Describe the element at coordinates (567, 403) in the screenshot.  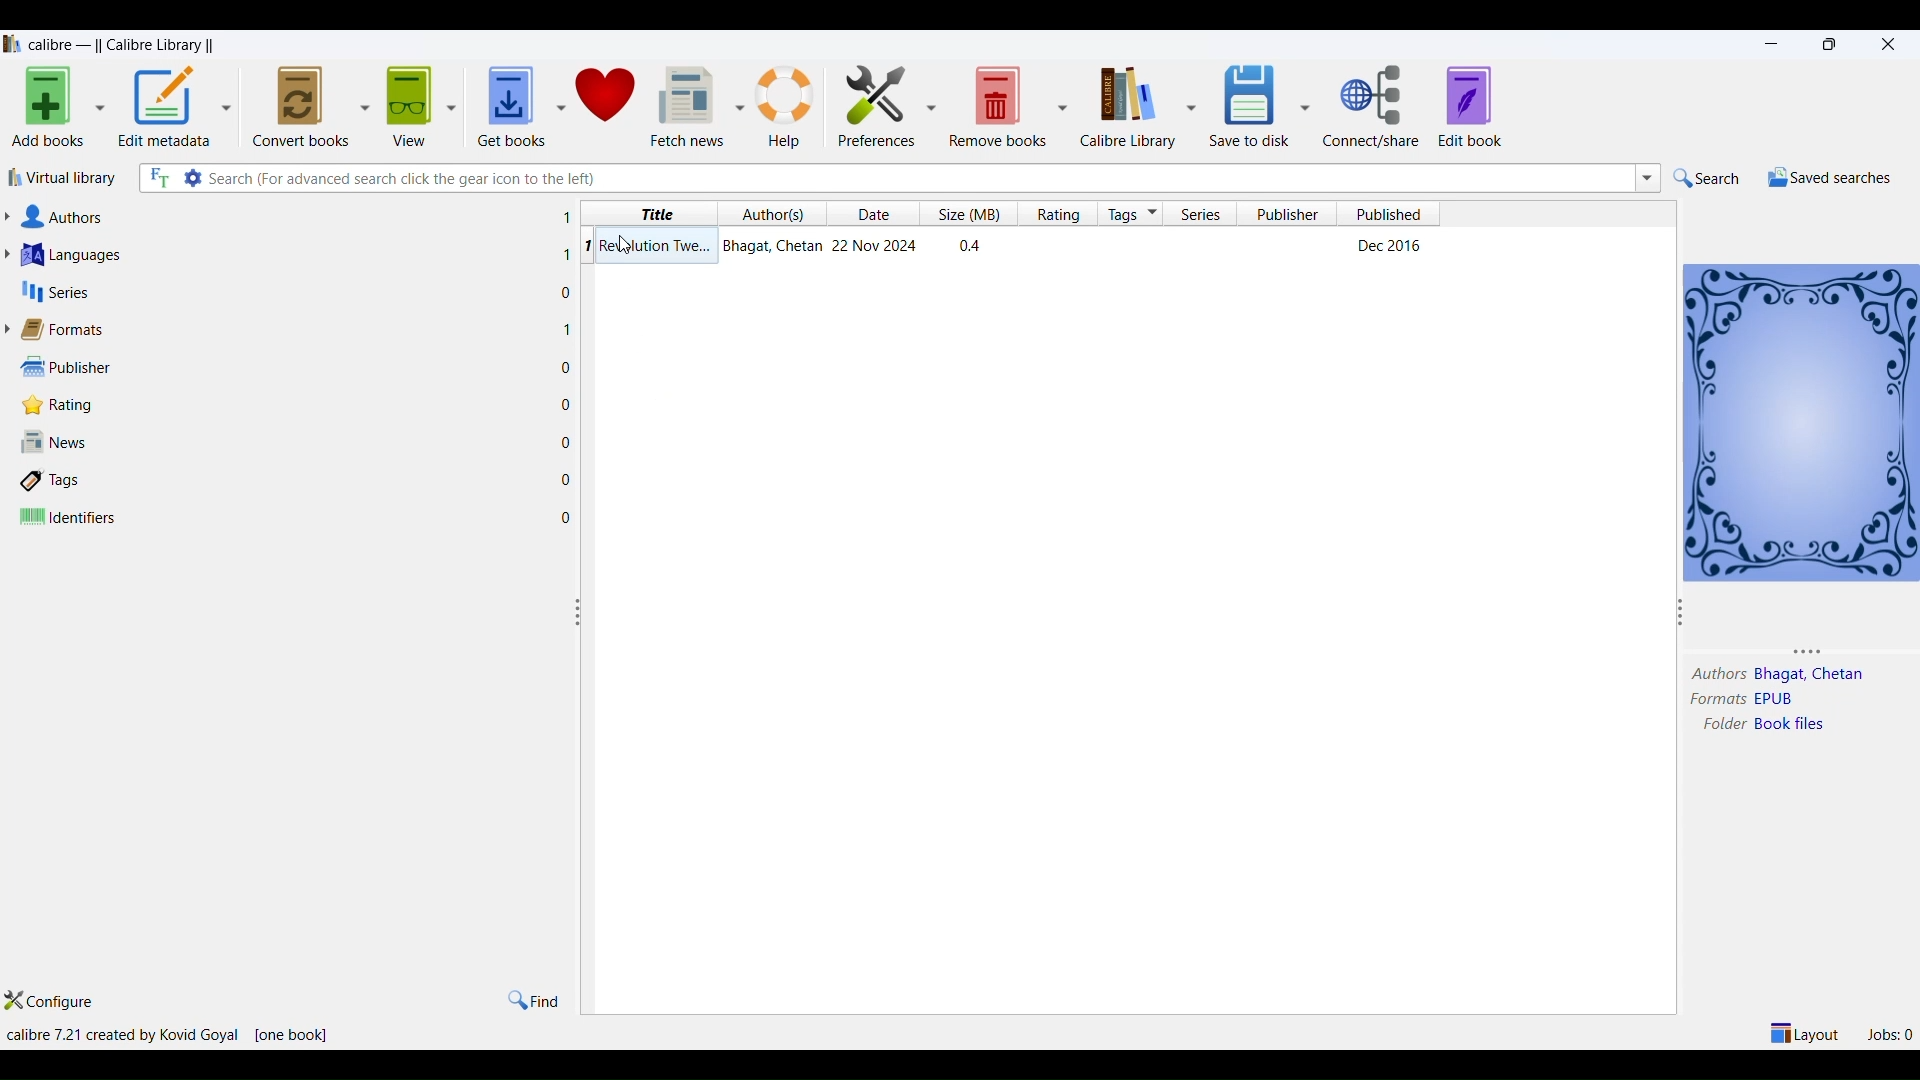
I see `0` at that location.